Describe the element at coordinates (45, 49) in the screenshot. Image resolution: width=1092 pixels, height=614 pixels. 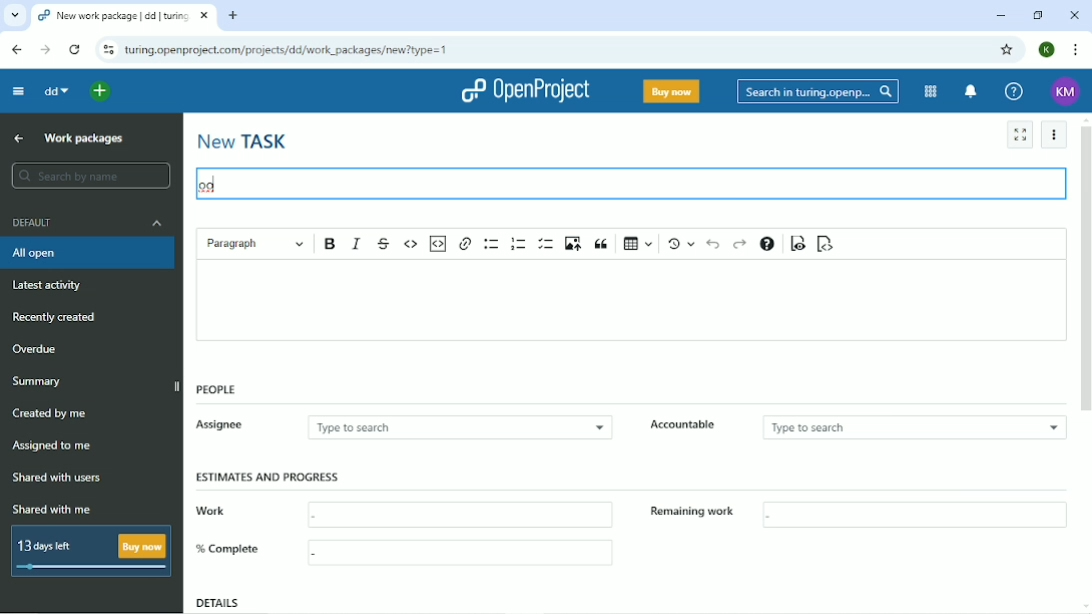
I see `Forward` at that location.